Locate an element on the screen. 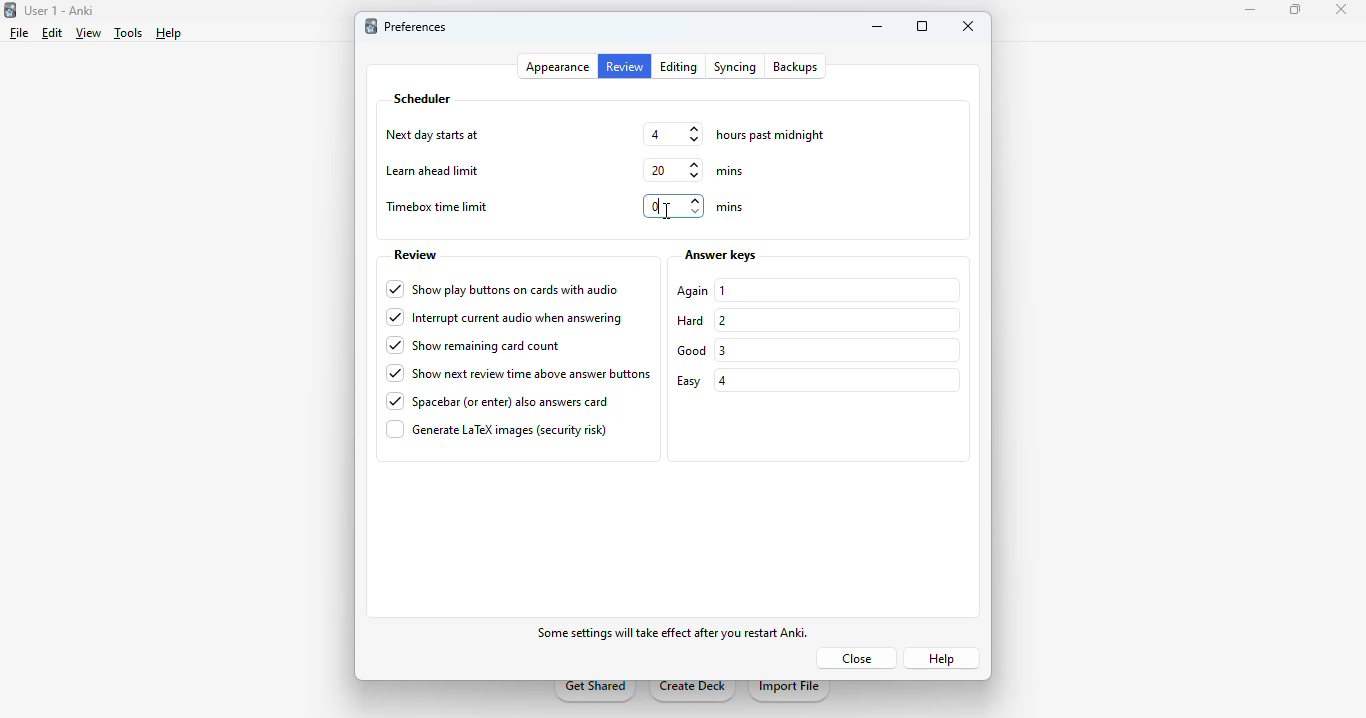  help is located at coordinates (168, 33).